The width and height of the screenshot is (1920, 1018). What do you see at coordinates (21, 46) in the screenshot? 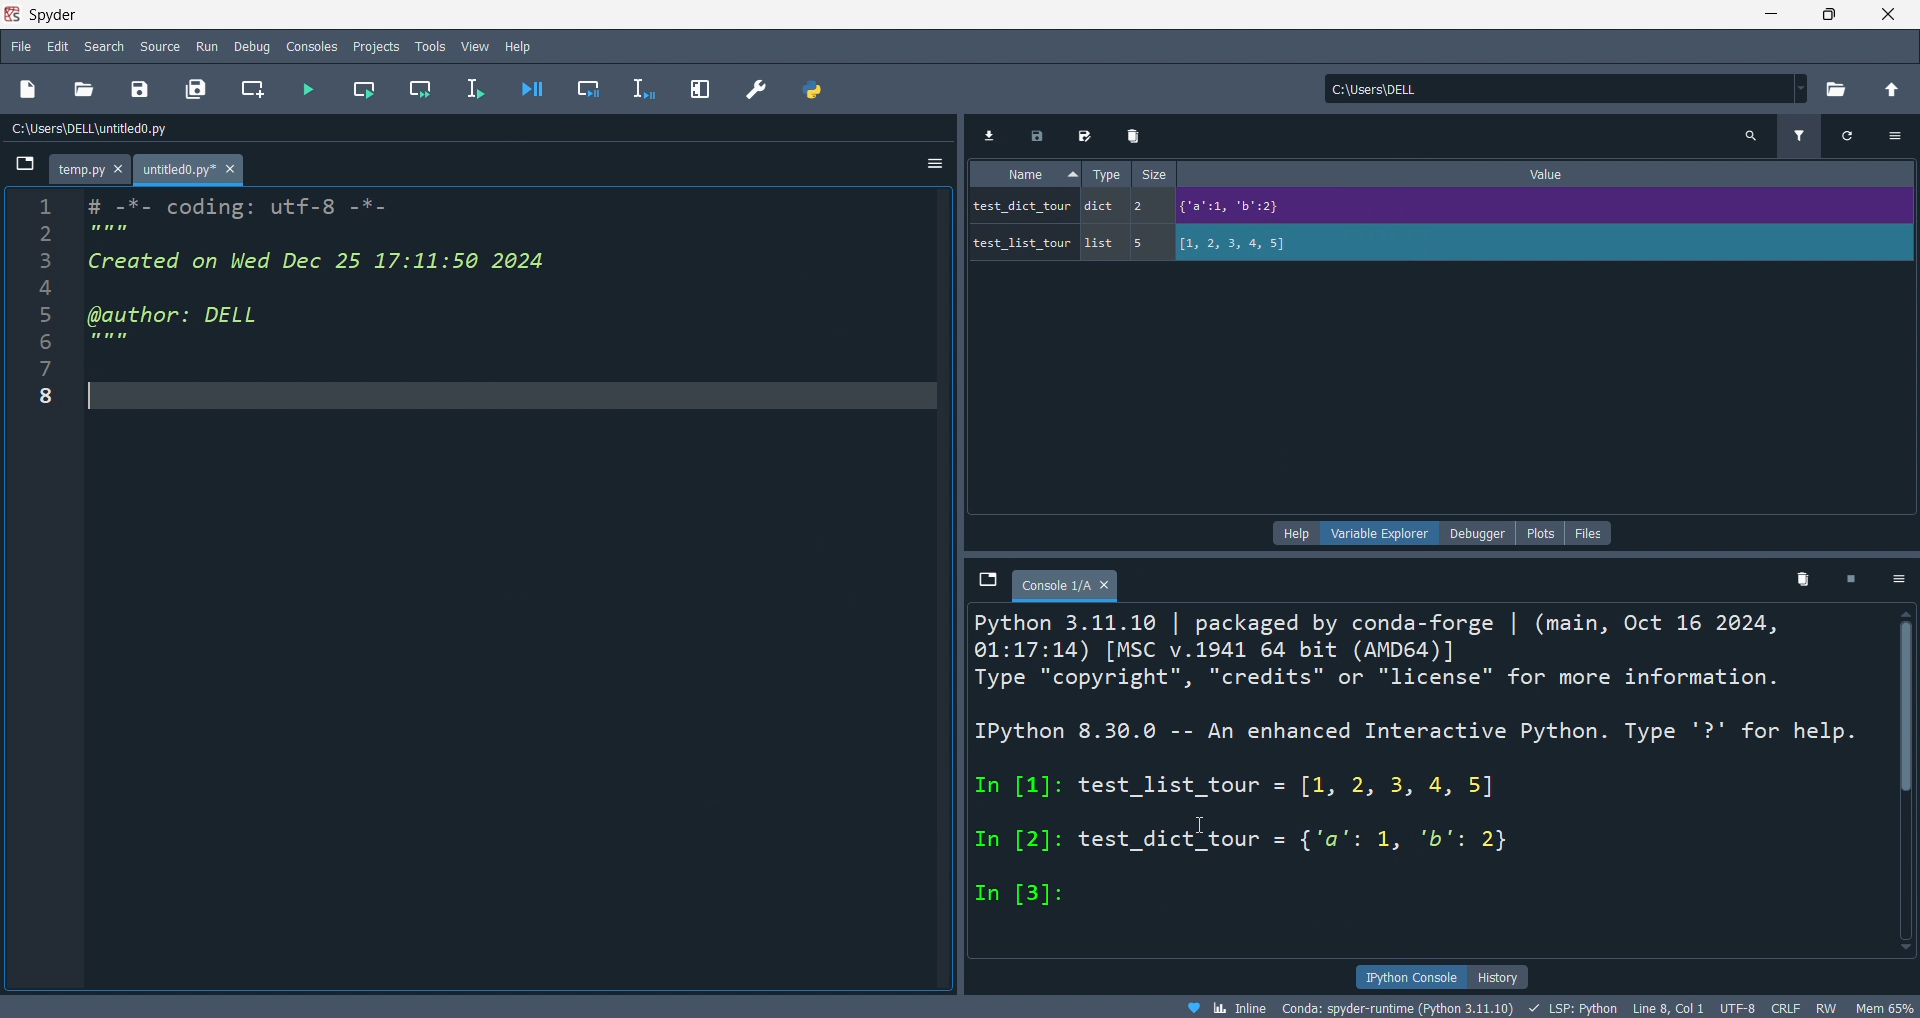
I see `file` at bounding box center [21, 46].